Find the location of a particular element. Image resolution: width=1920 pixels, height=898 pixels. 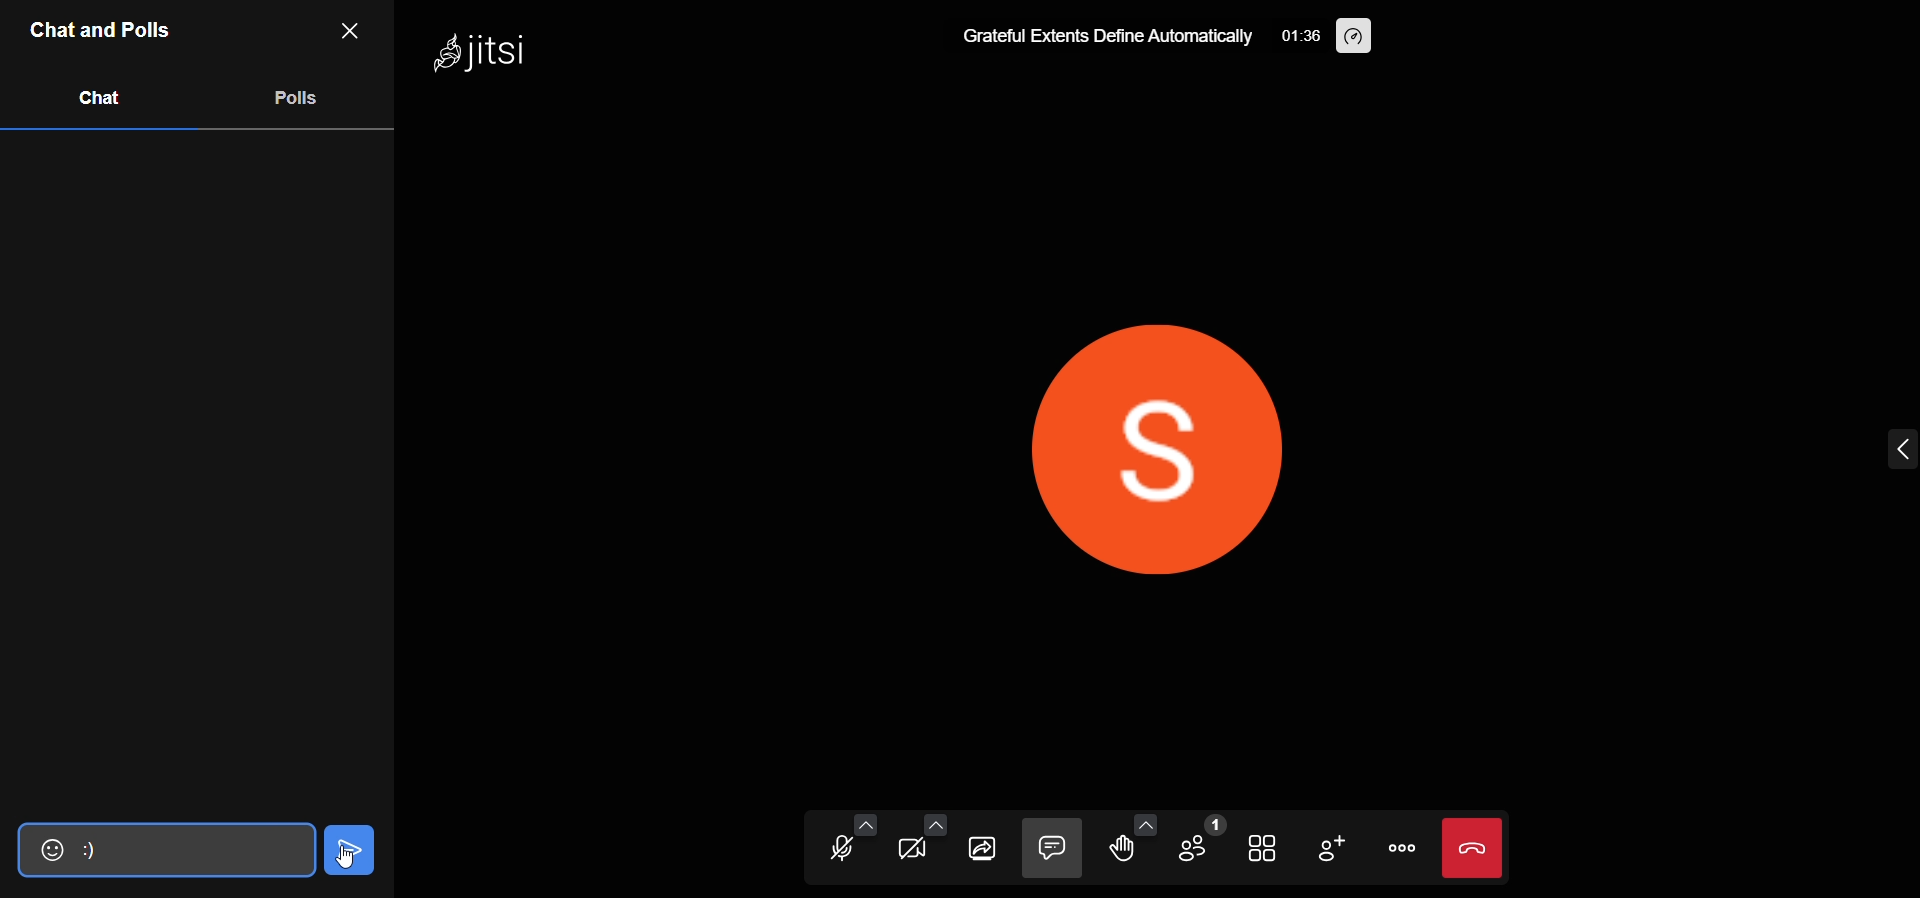

chats and pols is located at coordinates (103, 31).